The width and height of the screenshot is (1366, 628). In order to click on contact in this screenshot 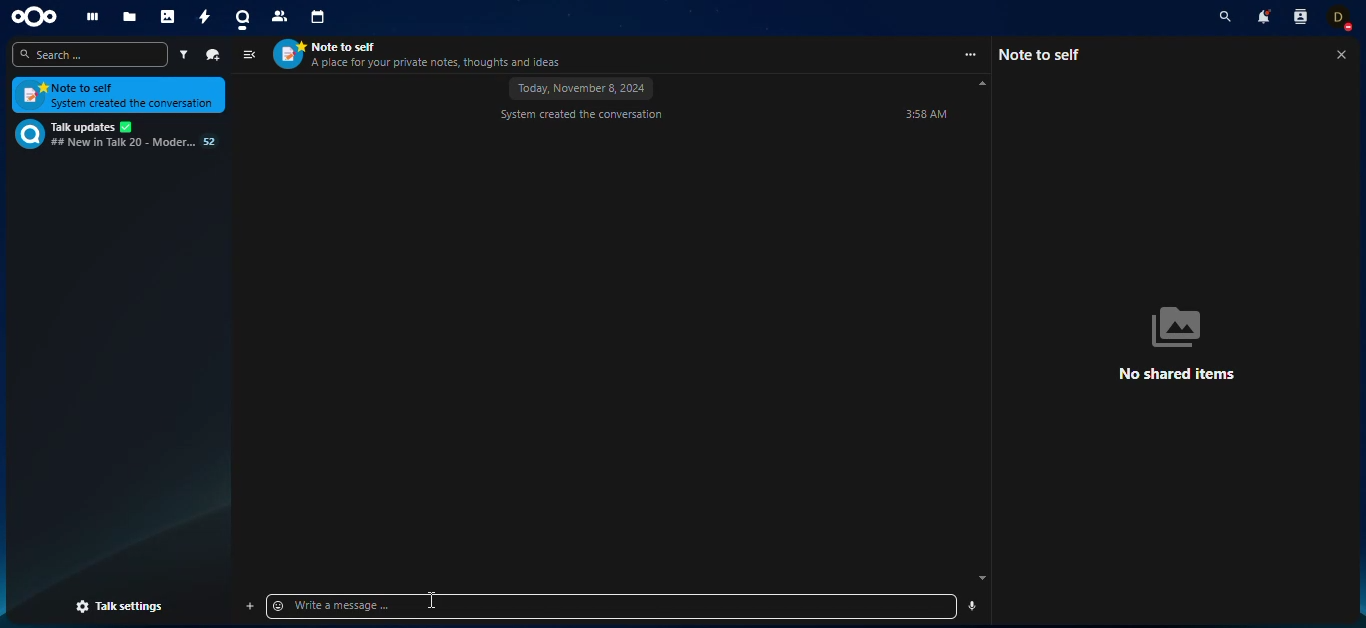, I will do `click(279, 19)`.